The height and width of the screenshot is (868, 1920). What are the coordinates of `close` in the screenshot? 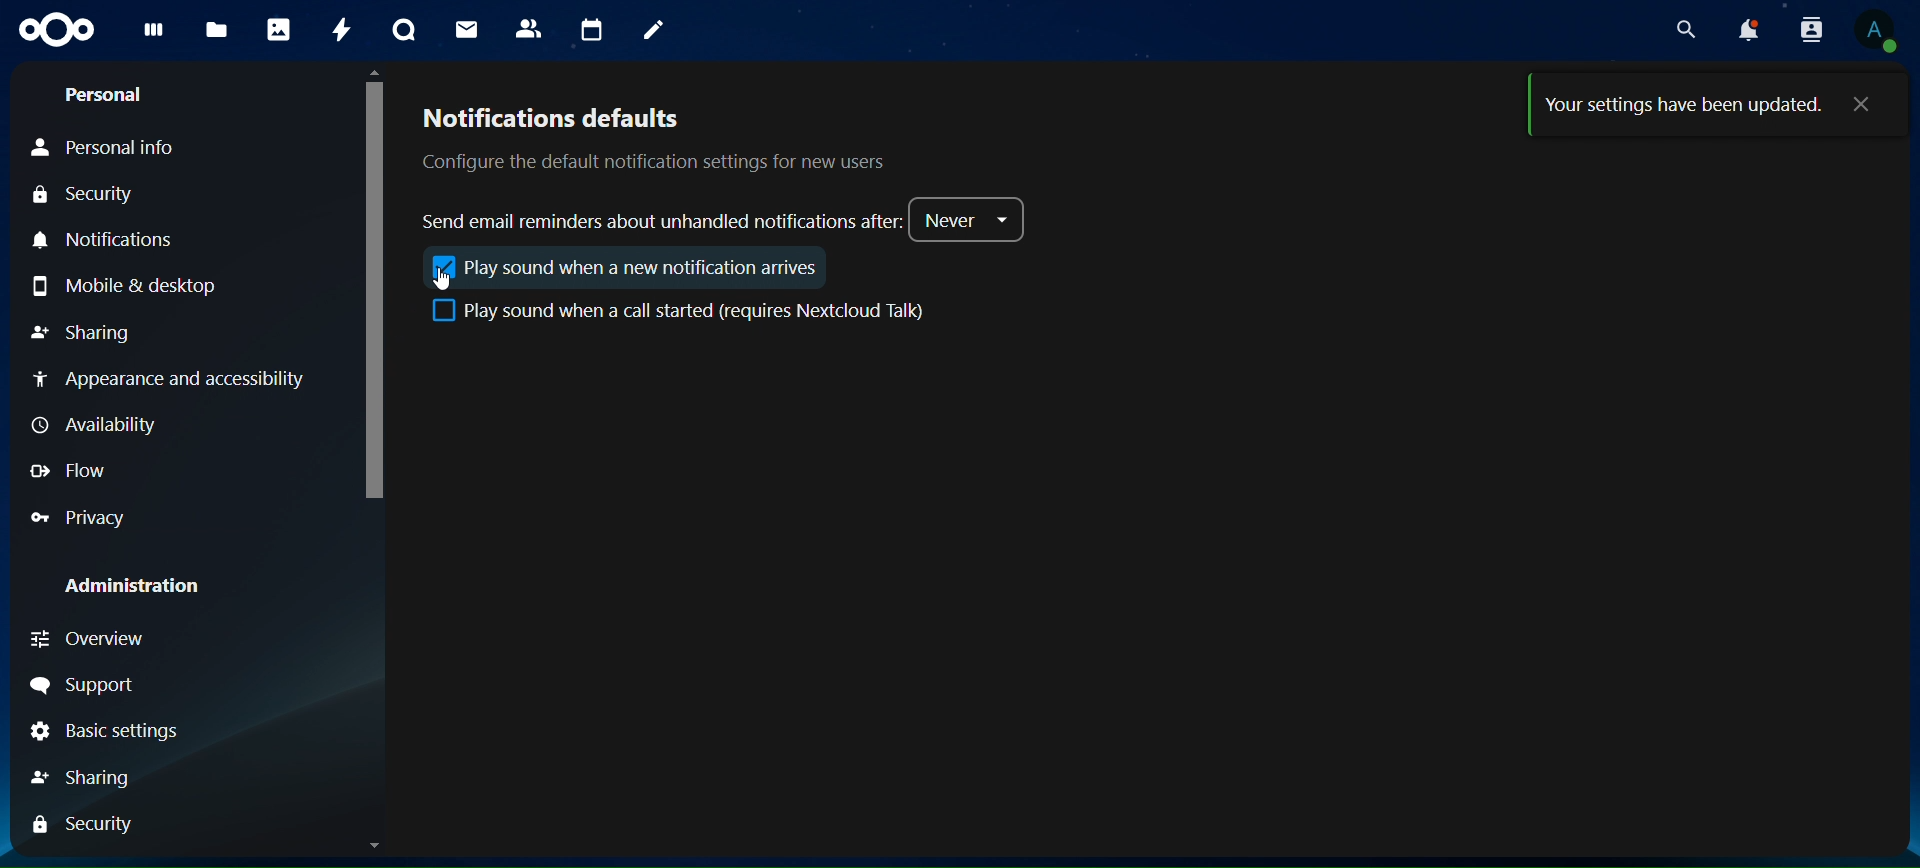 It's located at (1864, 106).